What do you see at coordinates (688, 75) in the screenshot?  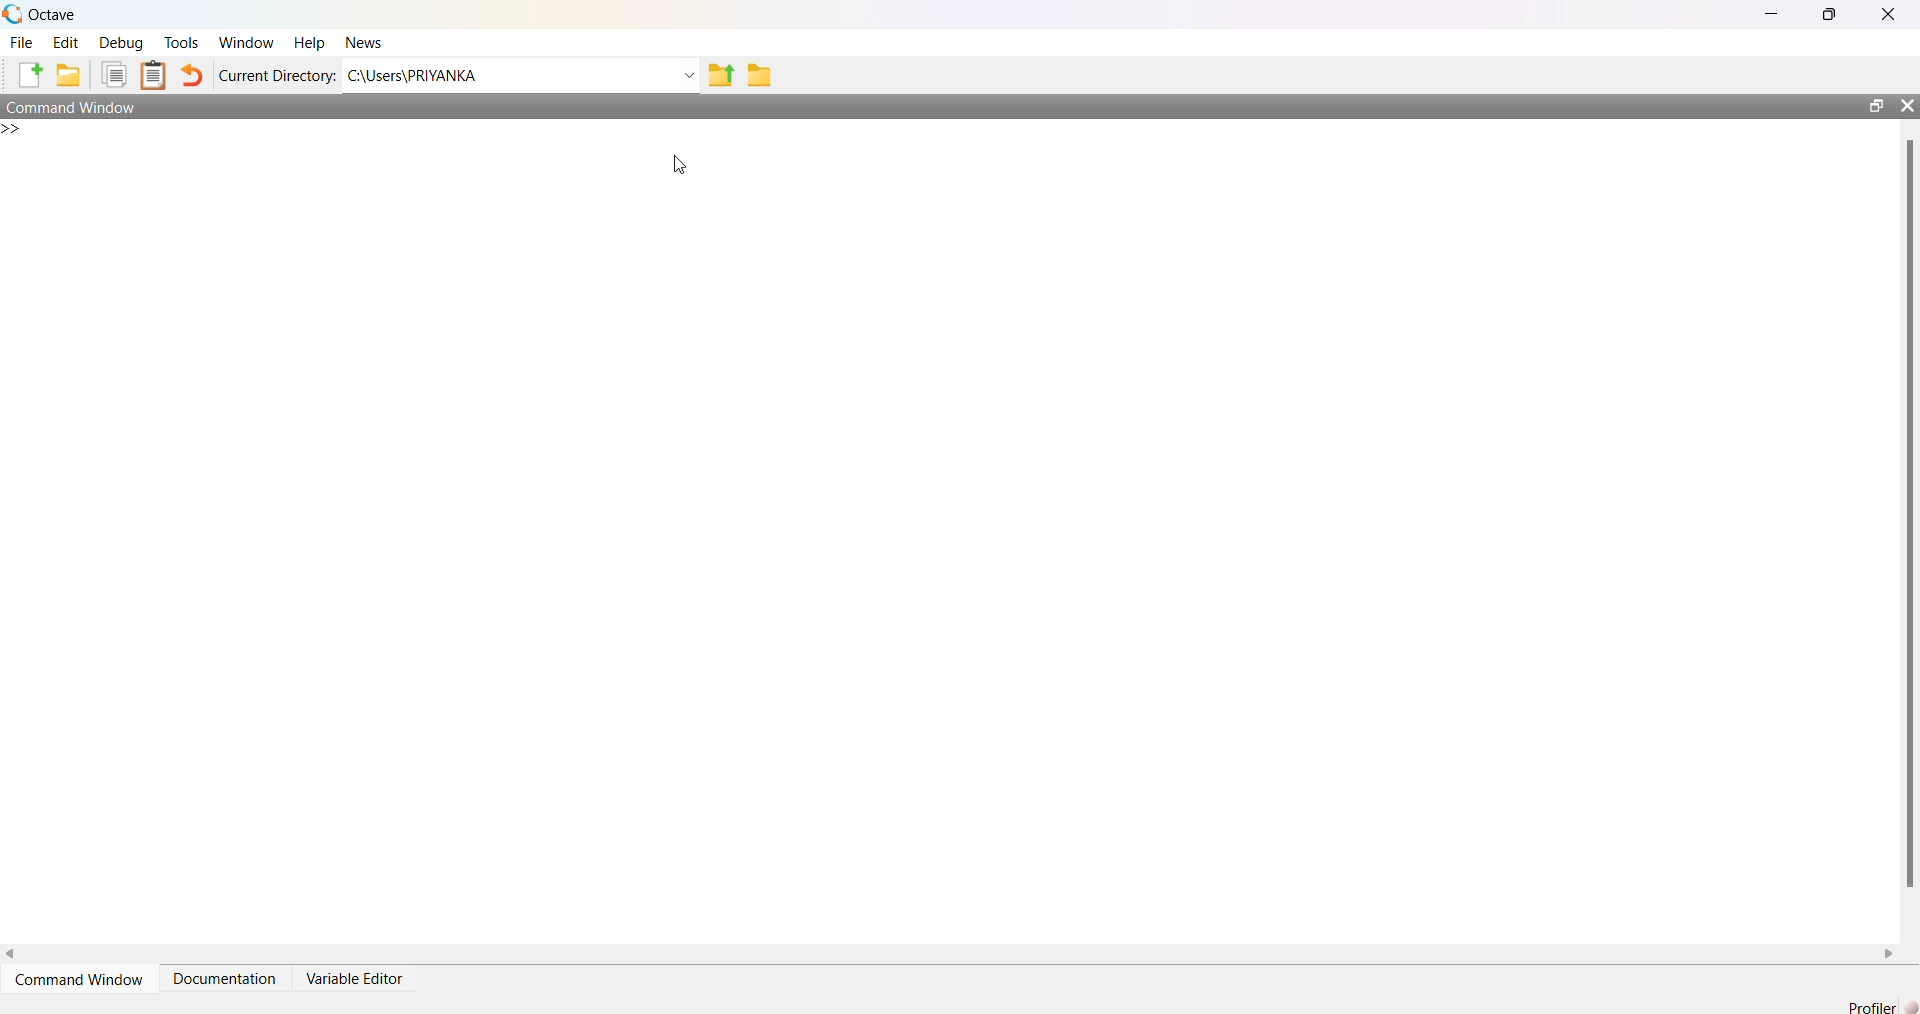 I see `dropdown` at bounding box center [688, 75].